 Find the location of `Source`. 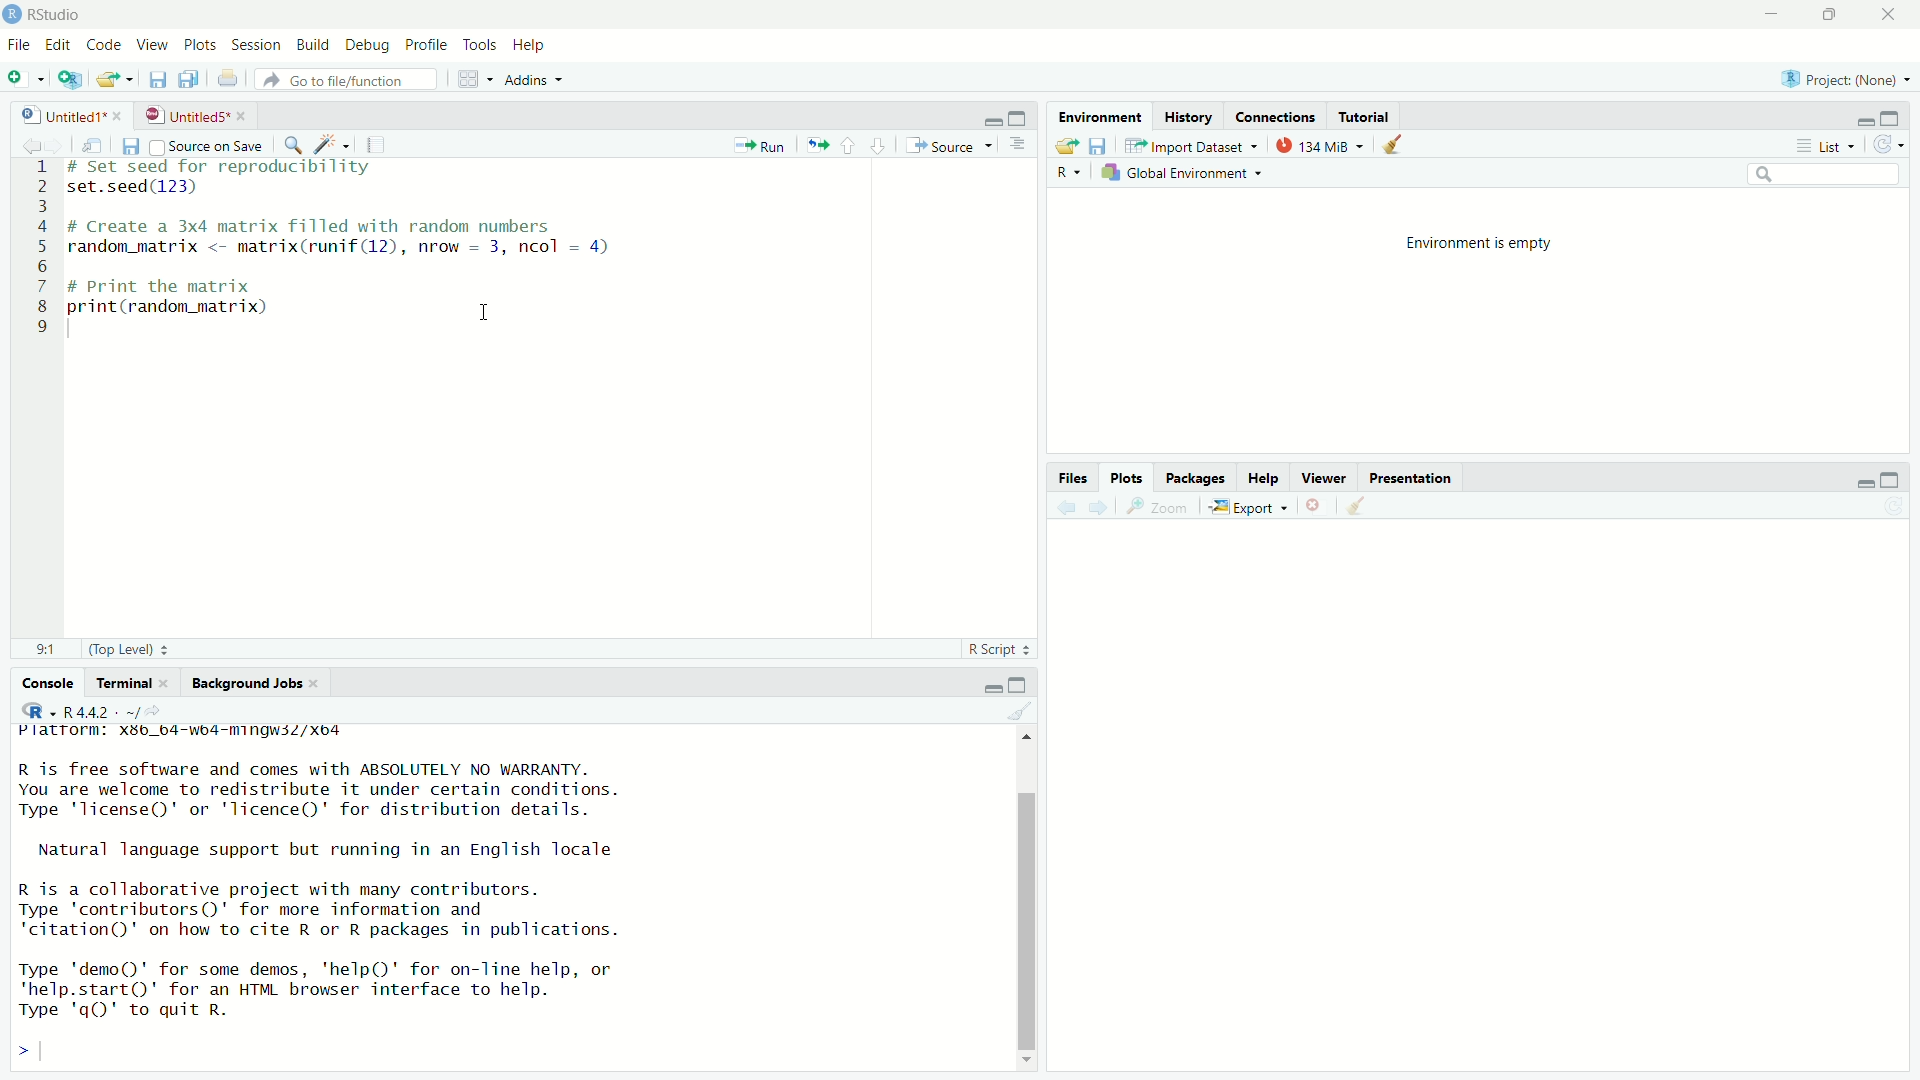

Source is located at coordinates (952, 143).